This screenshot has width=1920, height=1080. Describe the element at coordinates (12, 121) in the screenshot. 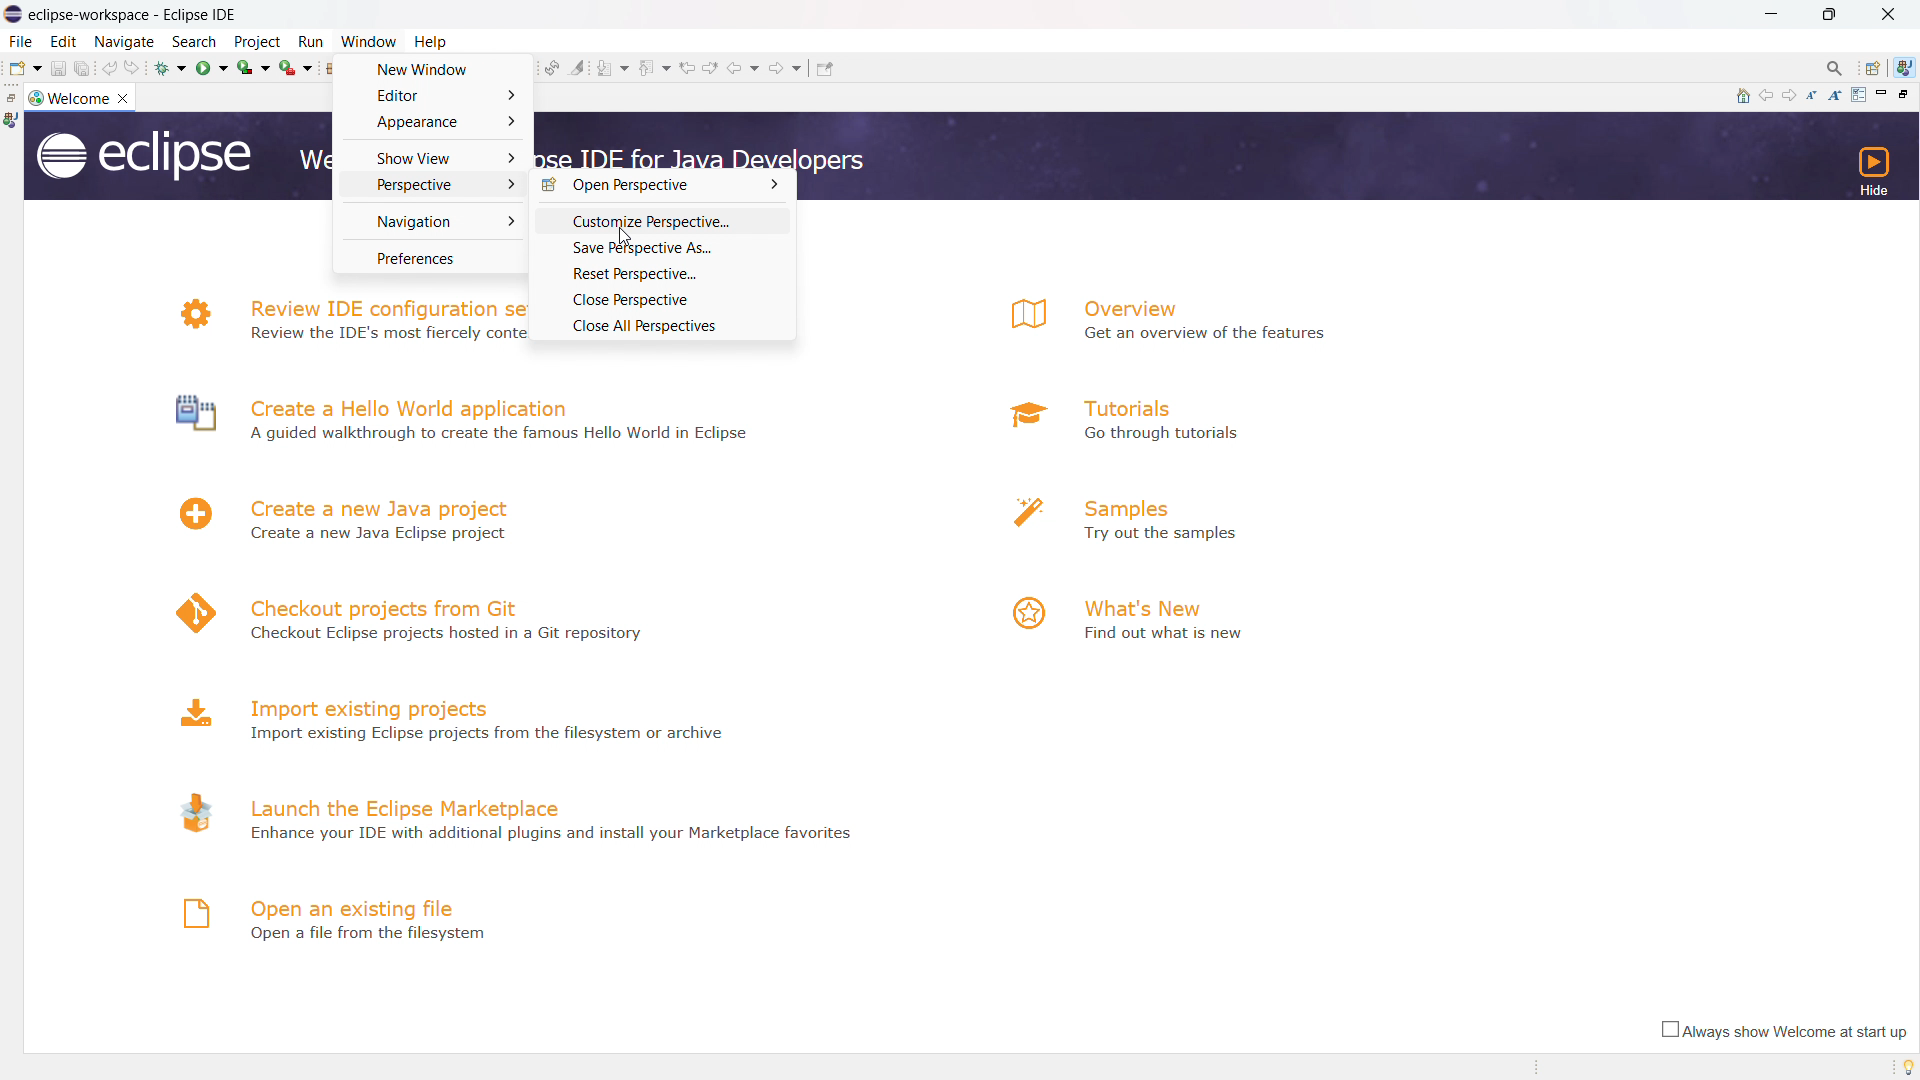

I see `java` at that location.